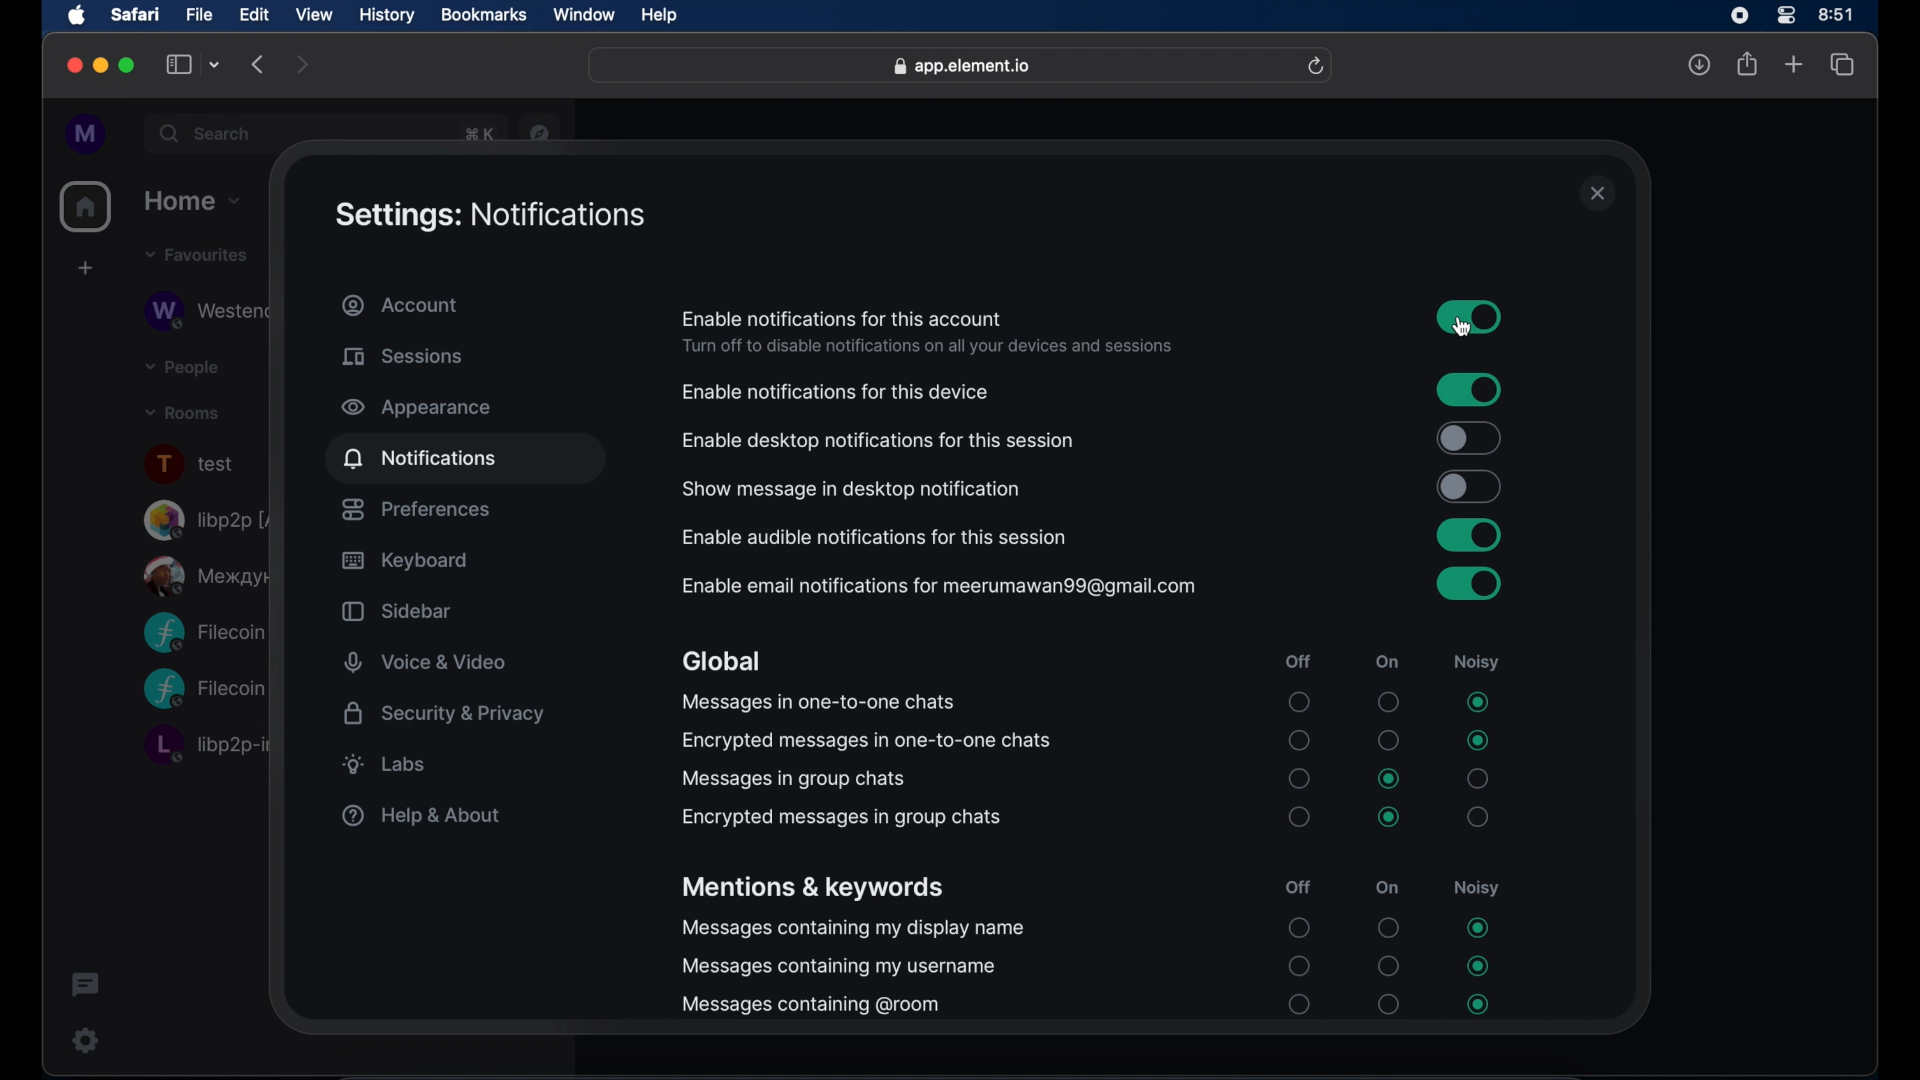  I want to click on cursor, so click(1463, 326).